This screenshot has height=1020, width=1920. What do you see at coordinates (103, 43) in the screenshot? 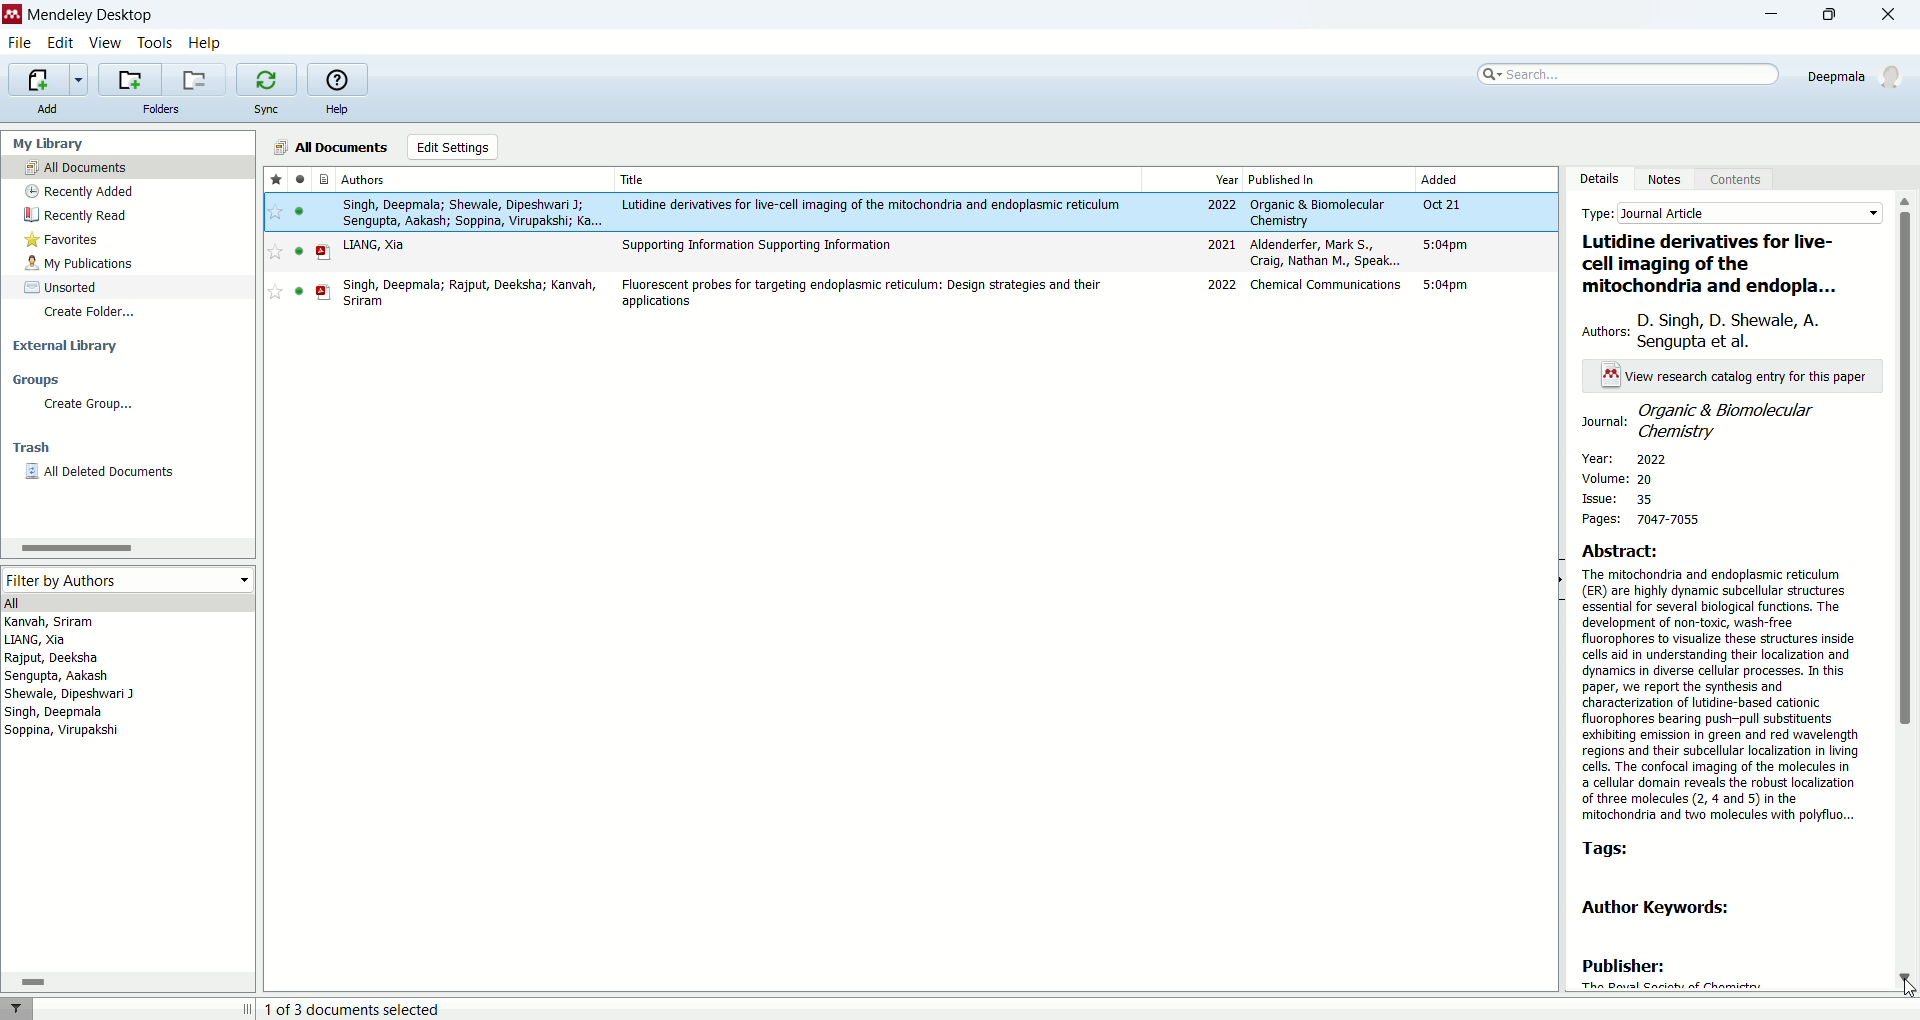
I see `view` at bounding box center [103, 43].